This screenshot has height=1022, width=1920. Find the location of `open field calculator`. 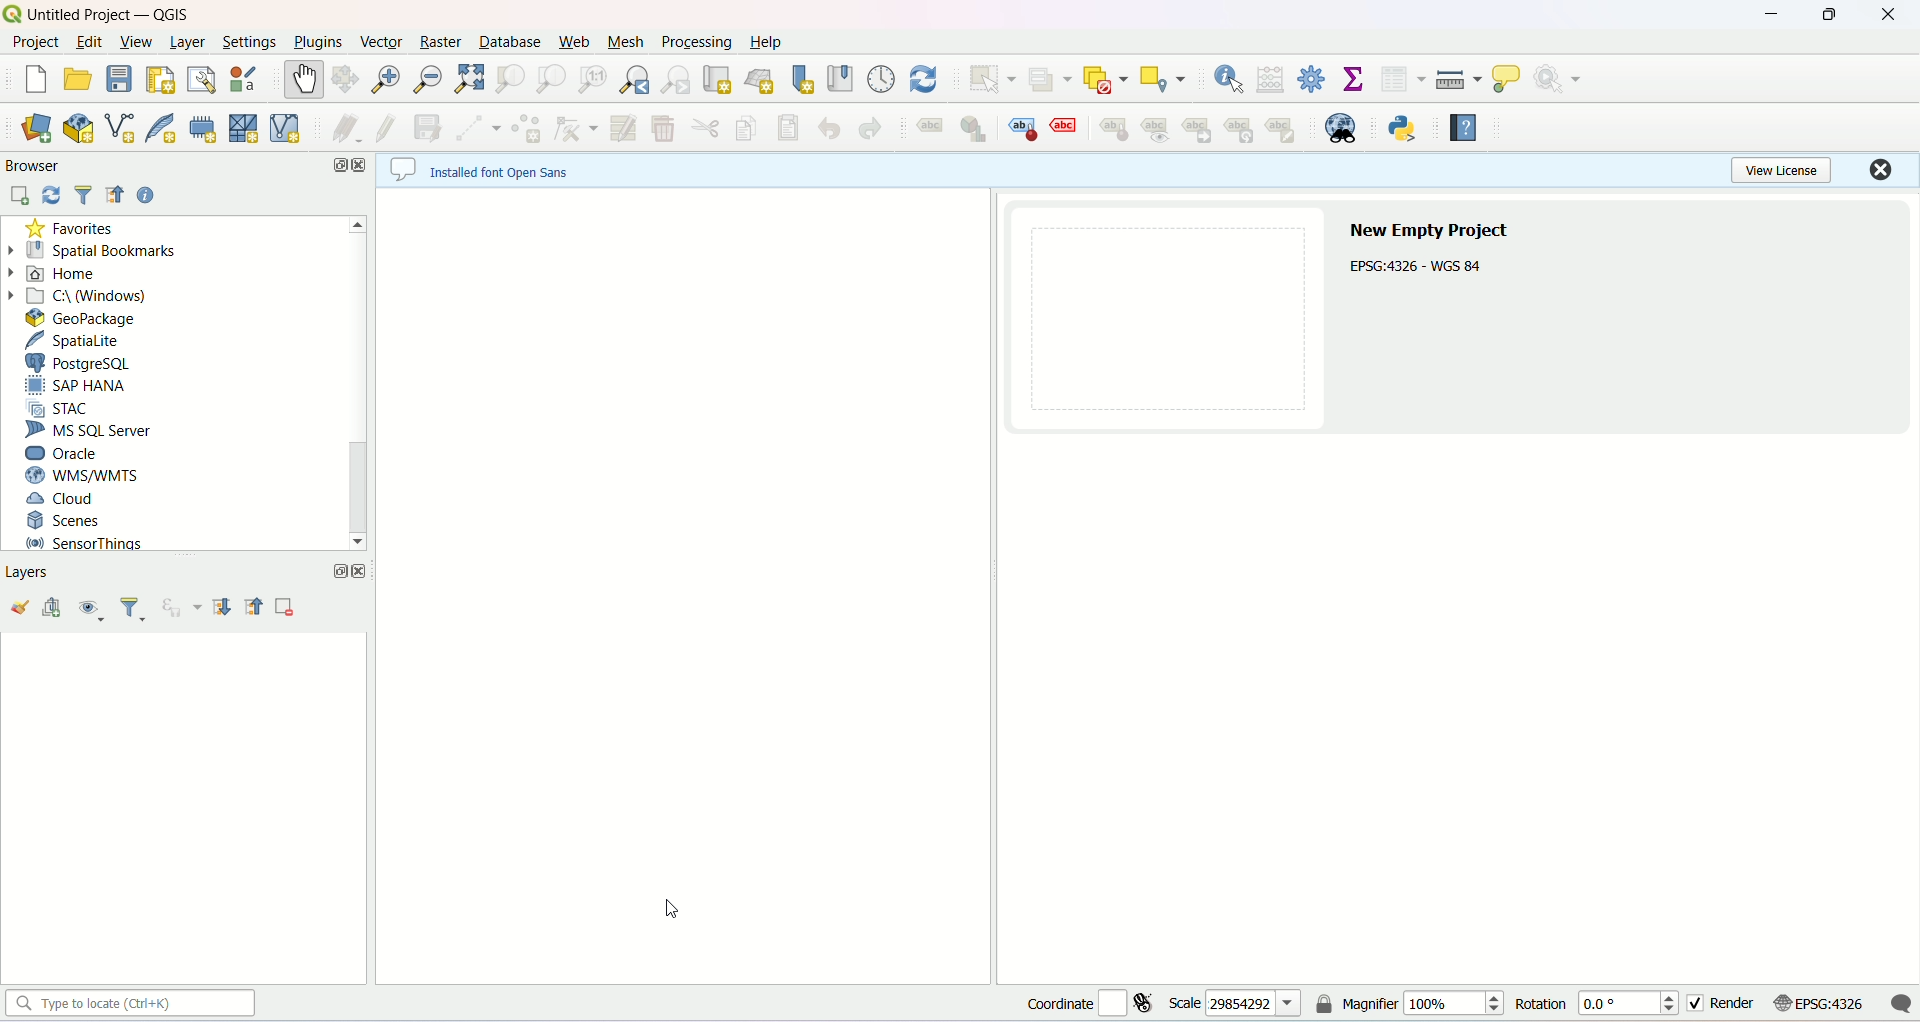

open field calculator is located at coordinates (1273, 81).